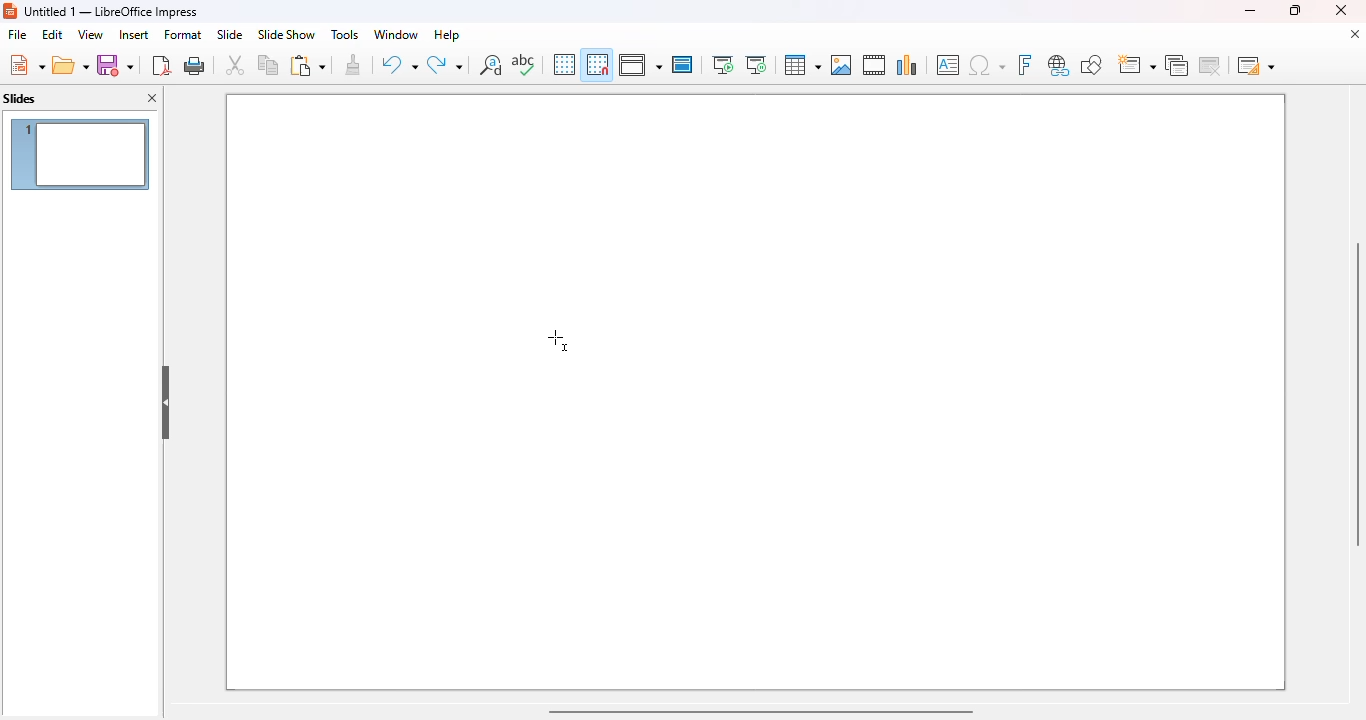  What do you see at coordinates (115, 65) in the screenshot?
I see `save` at bounding box center [115, 65].